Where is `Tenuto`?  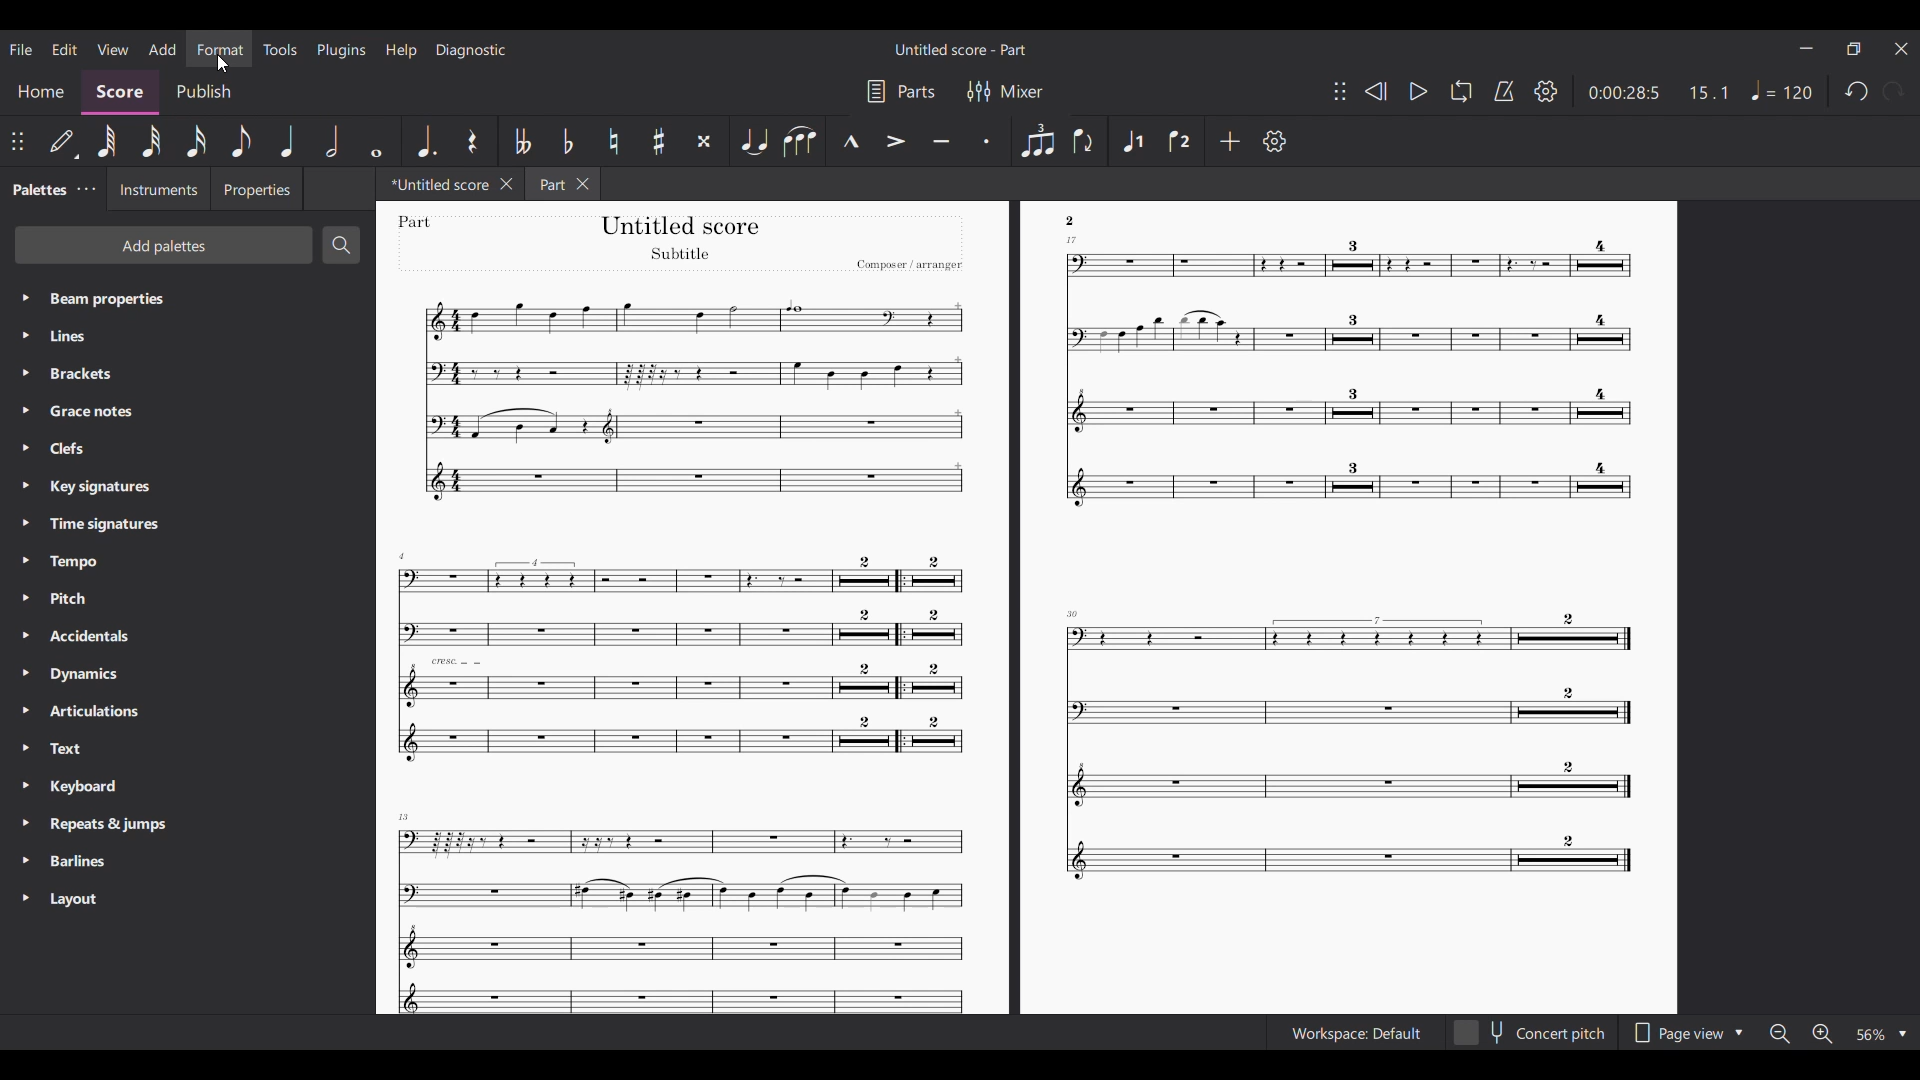 Tenuto is located at coordinates (941, 141).